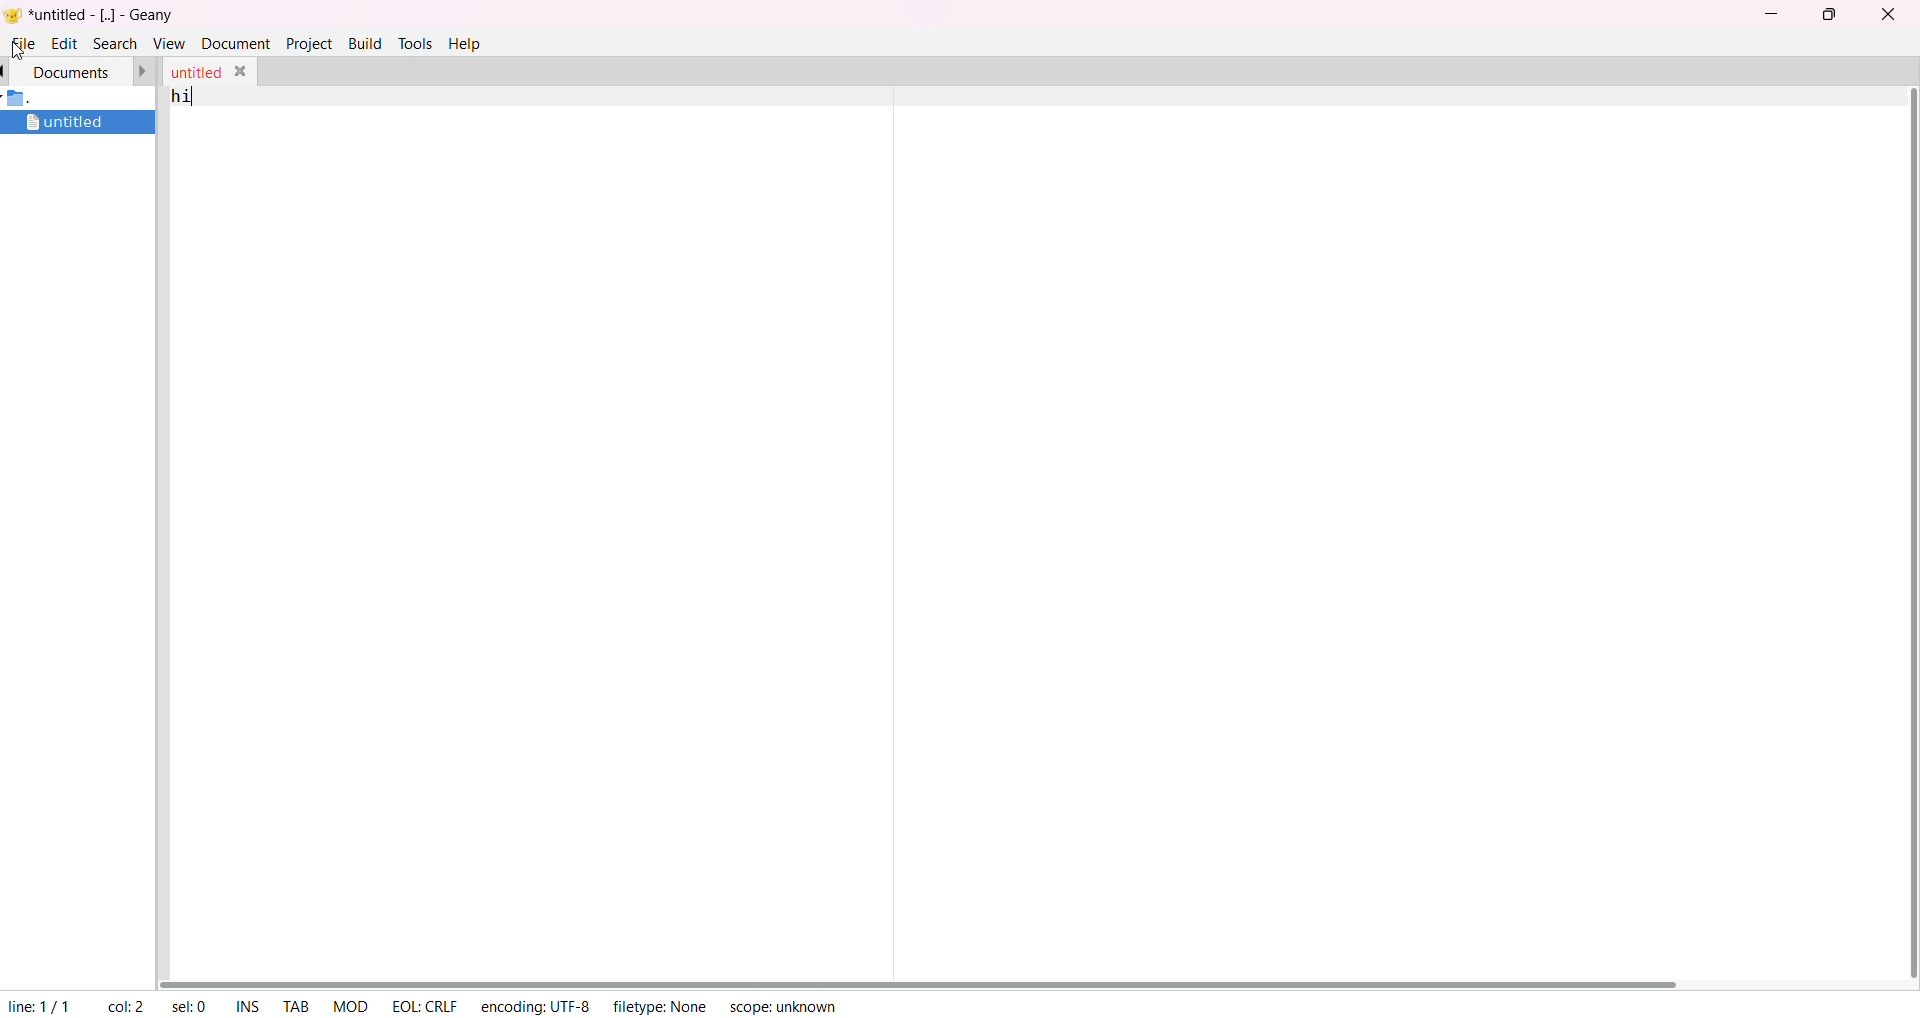  What do you see at coordinates (108, 15) in the screenshot?
I see `*untitled - [..] - Geany` at bounding box center [108, 15].